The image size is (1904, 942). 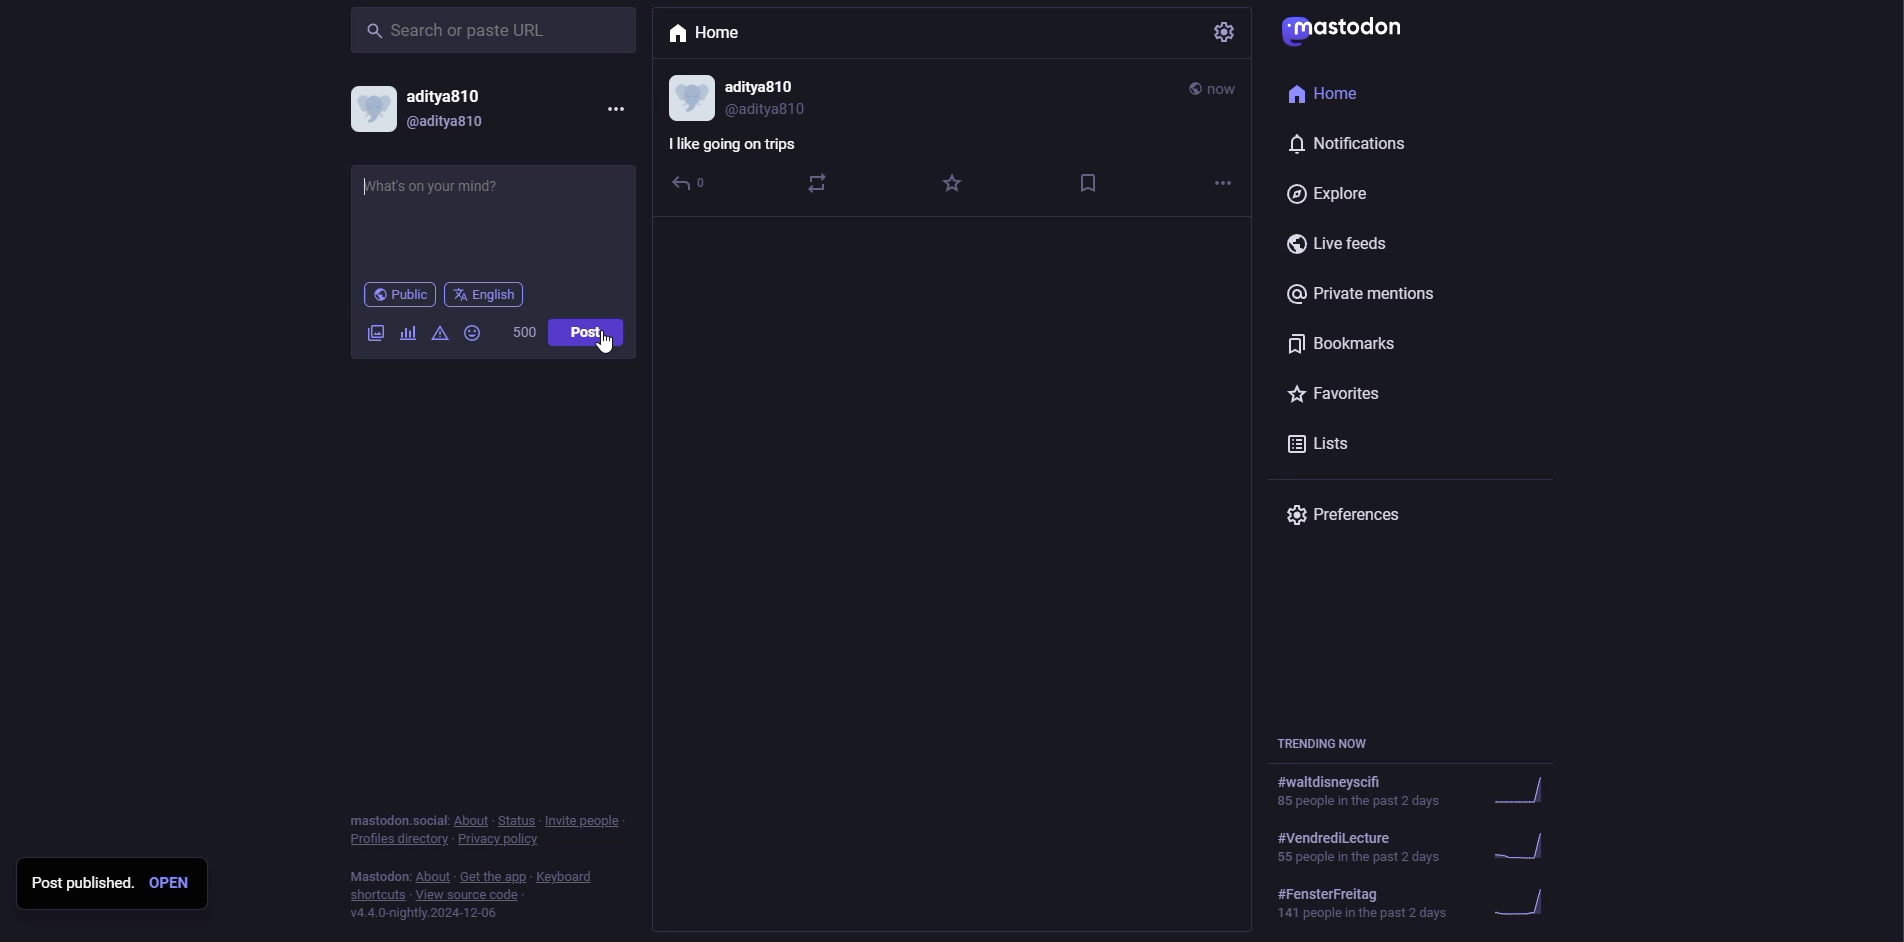 I want to click on settings, so click(x=1227, y=32).